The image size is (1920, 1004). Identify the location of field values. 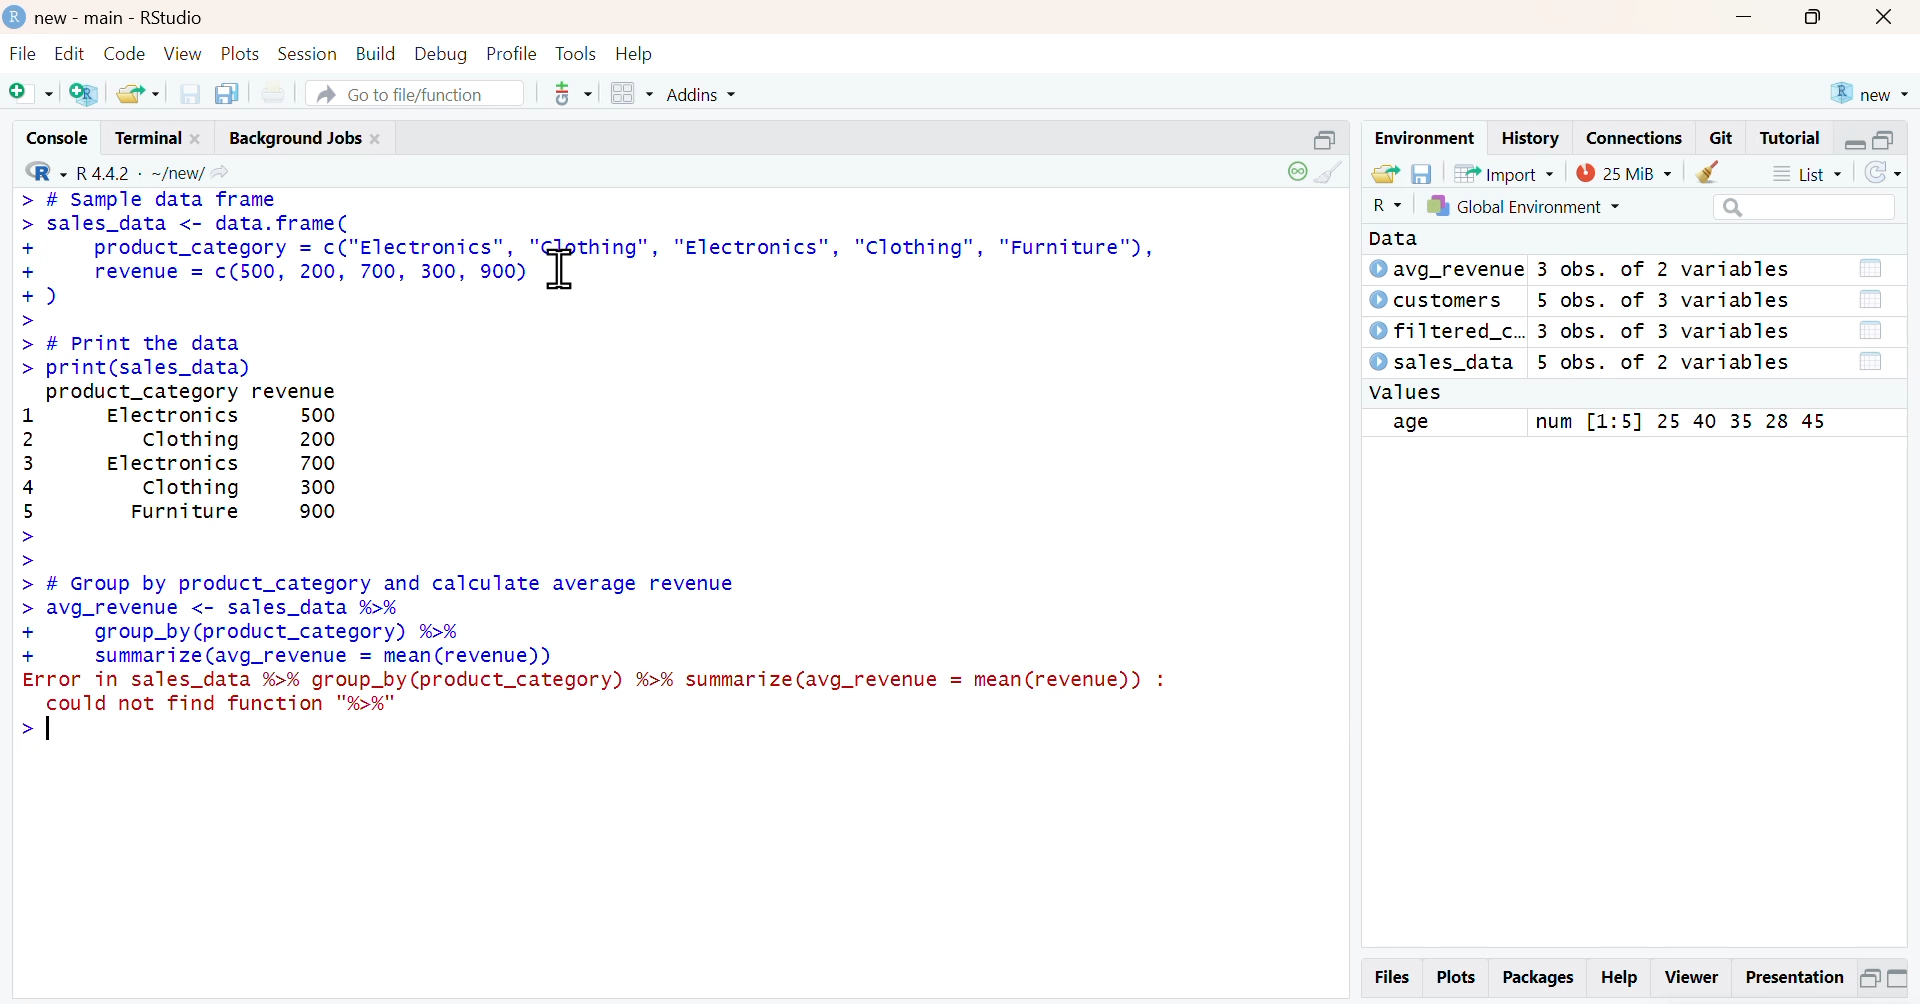
(1676, 423).